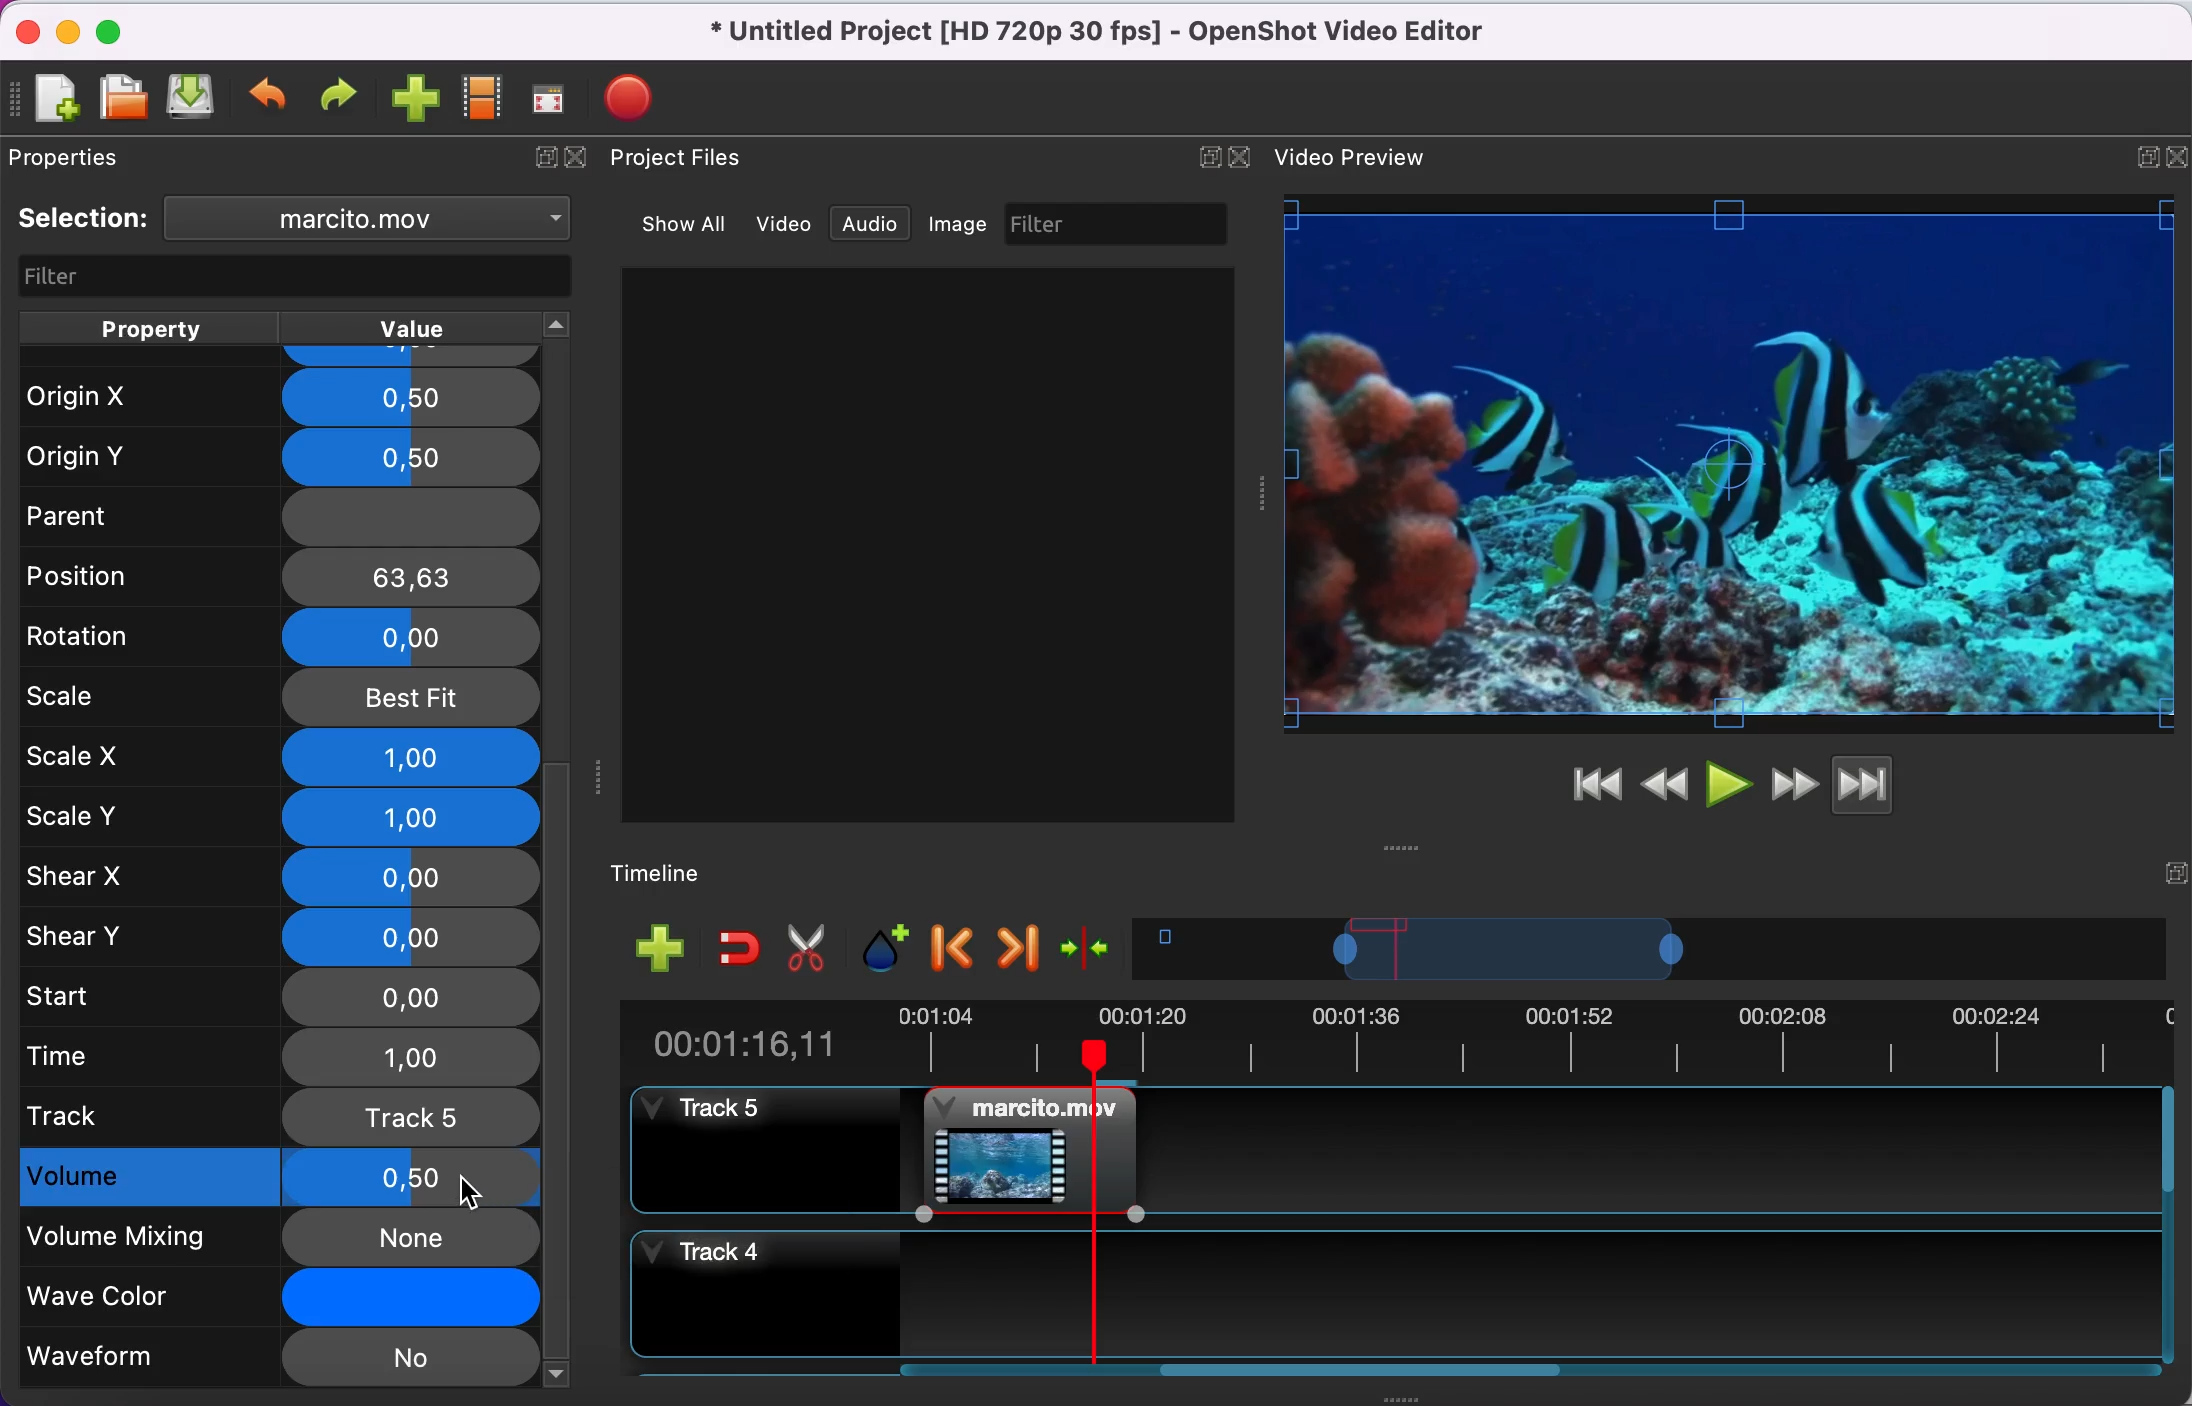 The height and width of the screenshot is (1406, 2192). I want to click on video preview, so click(1358, 159).